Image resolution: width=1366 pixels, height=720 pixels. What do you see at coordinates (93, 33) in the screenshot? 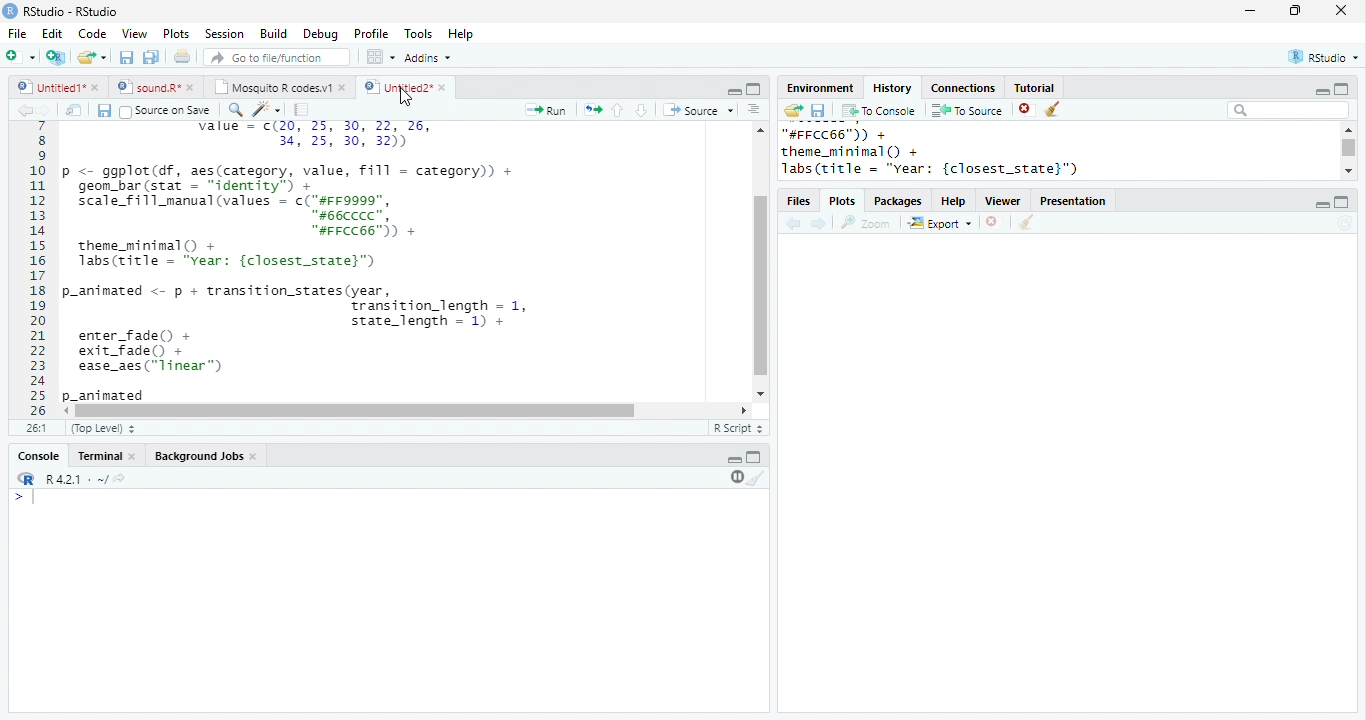
I see `Code` at bounding box center [93, 33].